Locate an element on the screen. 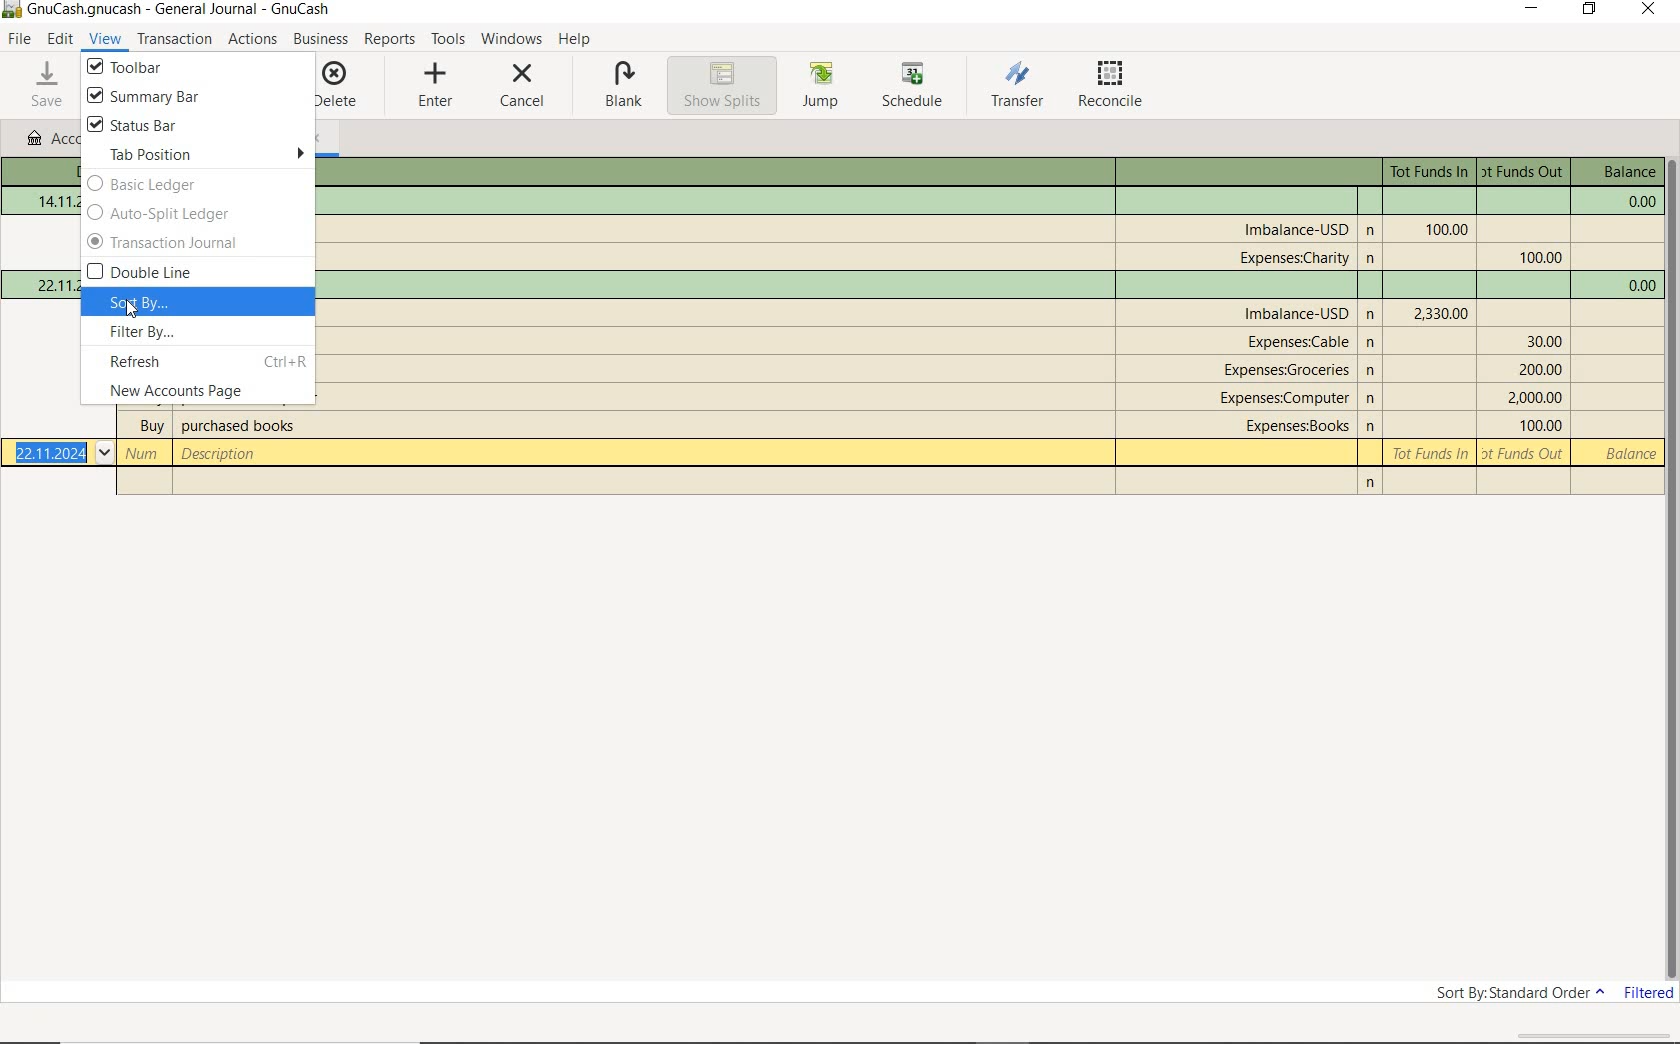 The height and width of the screenshot is (1044, 1680). FILE is located at coordinates (23, 40).